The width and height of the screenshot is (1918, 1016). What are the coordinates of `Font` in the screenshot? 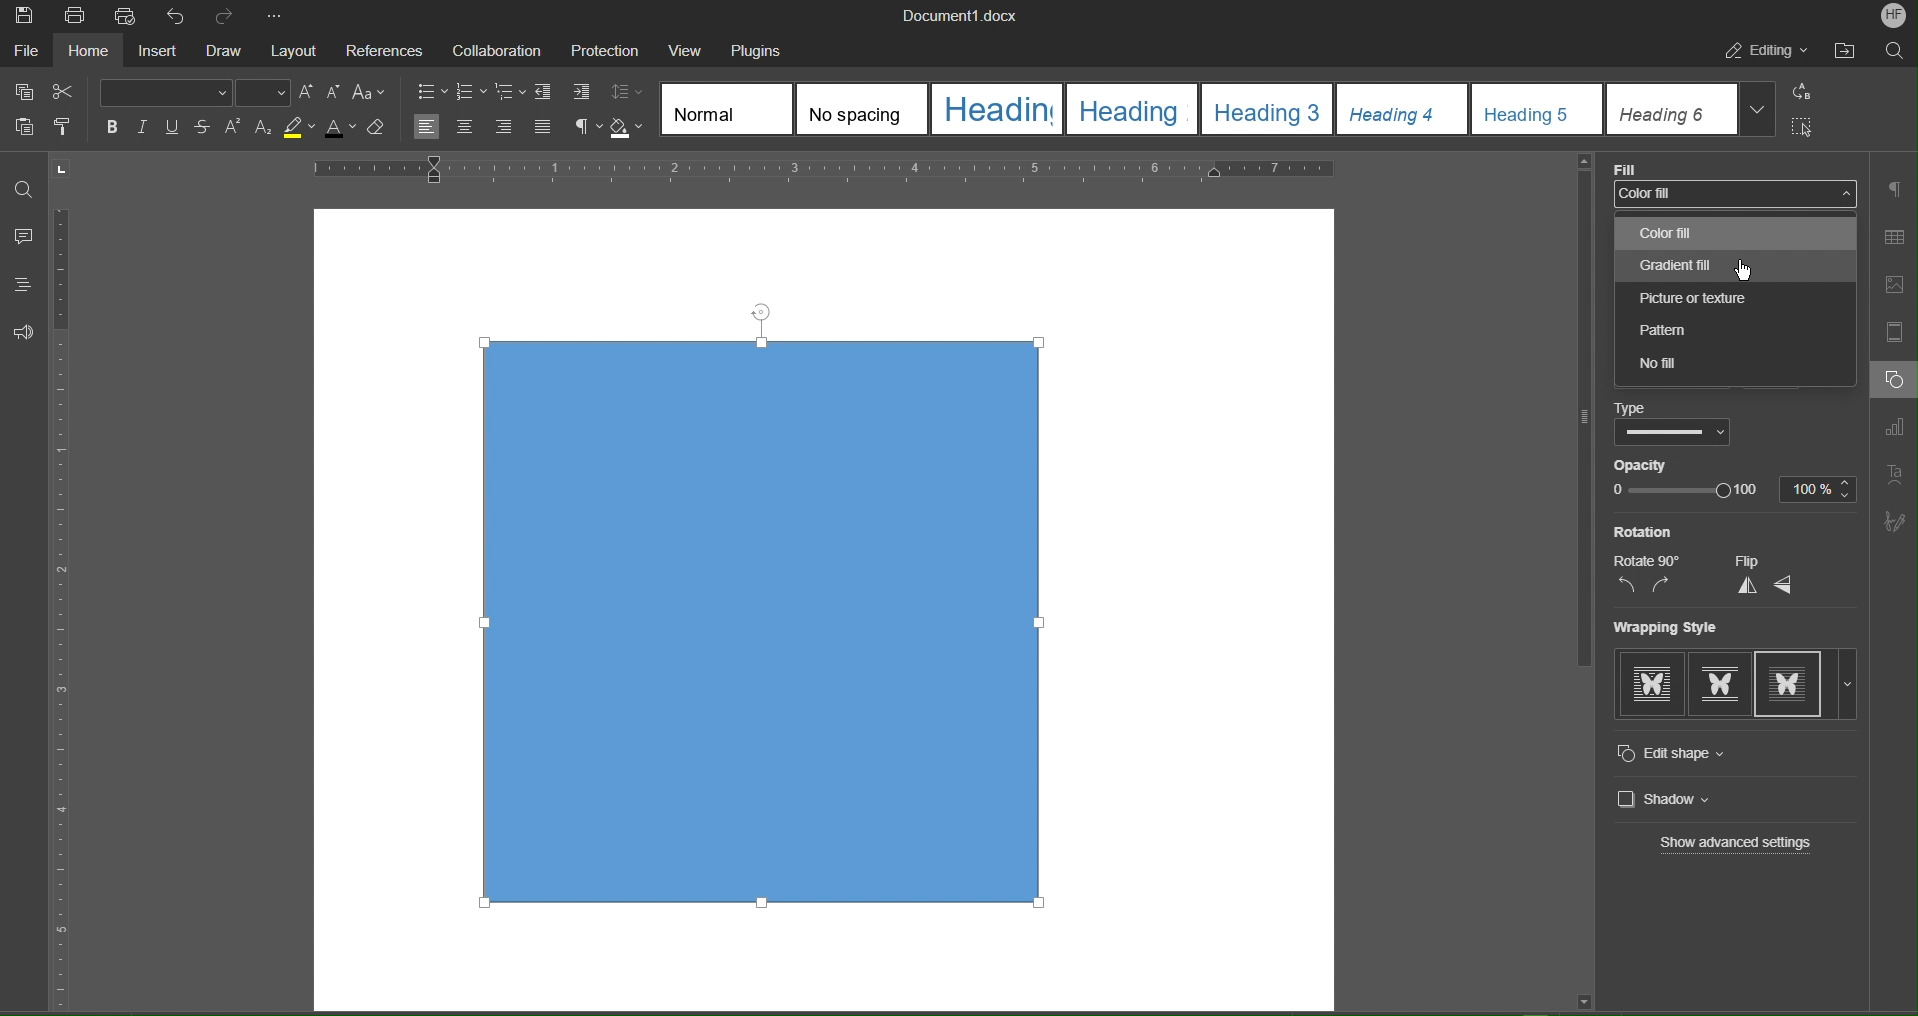 It's located at (164, 92).